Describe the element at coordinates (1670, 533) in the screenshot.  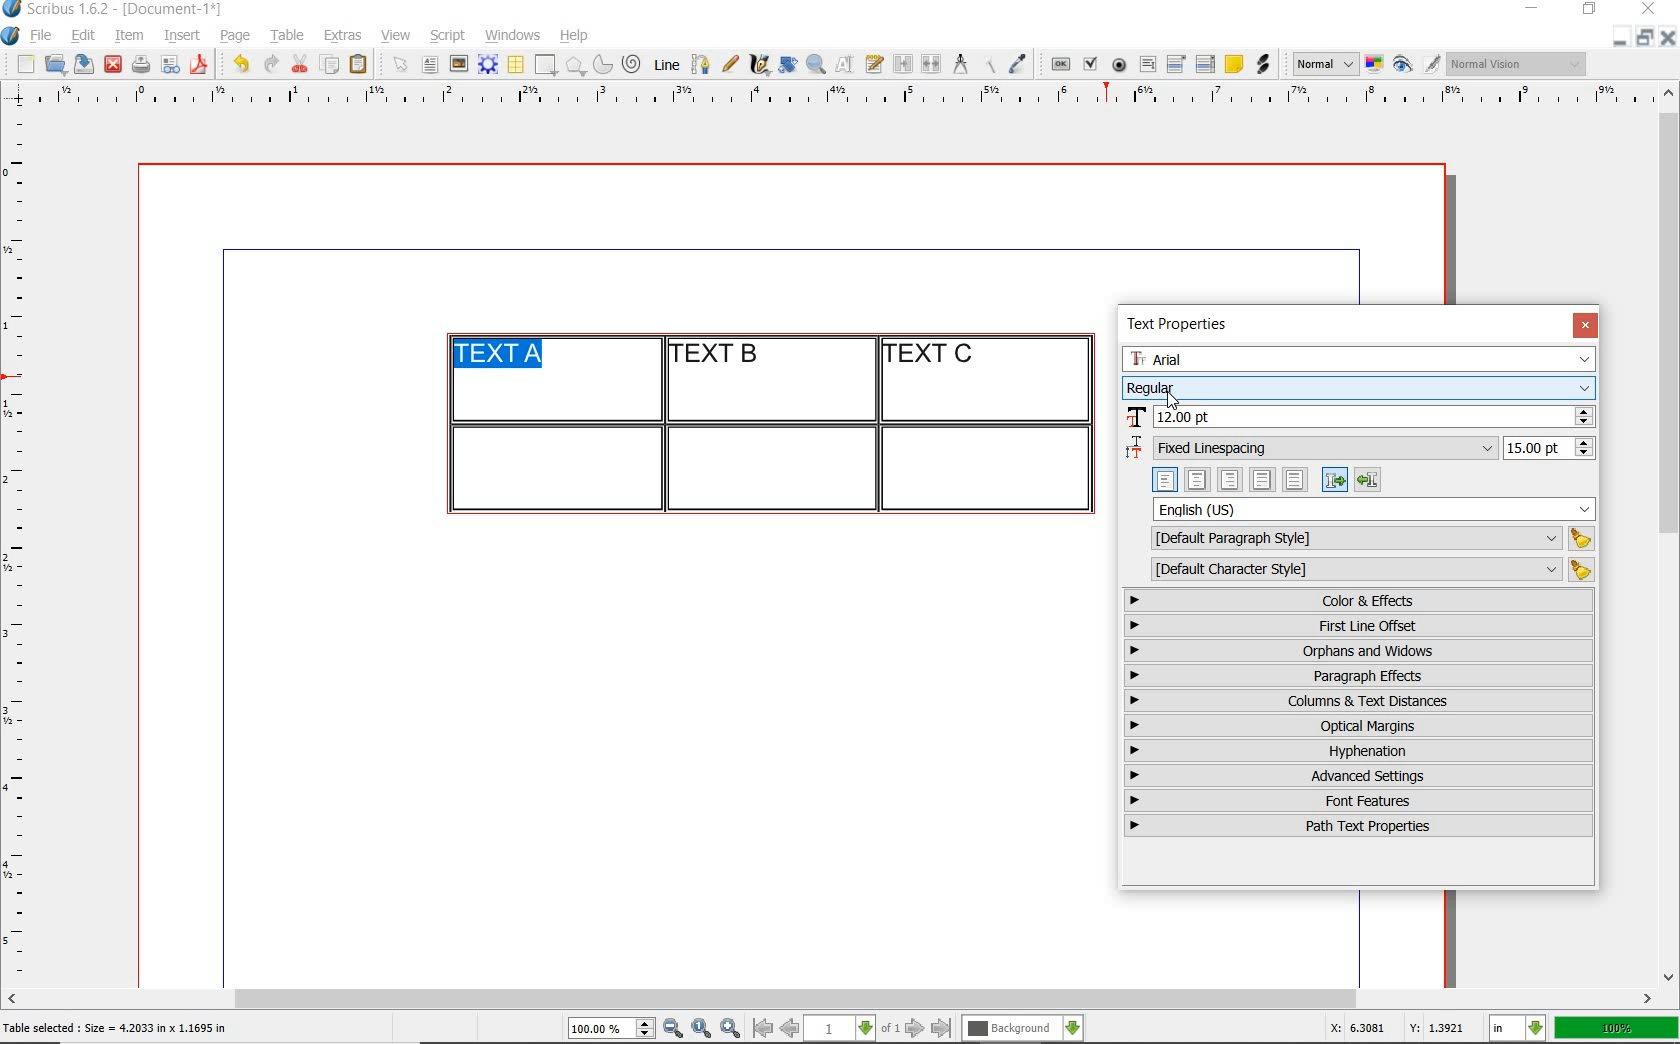
I see `scrollbar` at that location.